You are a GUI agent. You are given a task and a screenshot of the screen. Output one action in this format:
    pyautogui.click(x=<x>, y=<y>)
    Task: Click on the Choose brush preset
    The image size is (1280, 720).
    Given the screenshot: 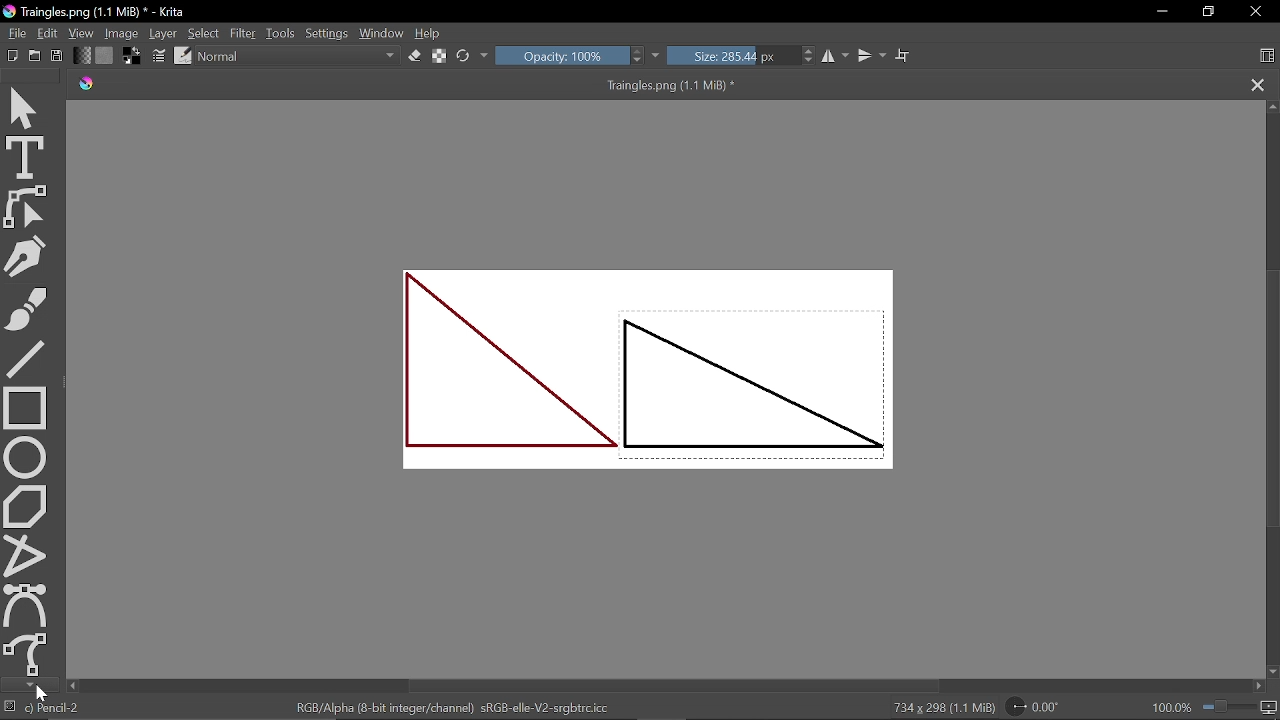 What is the action you would take?
    pyautogui.click(x=183, y=55)
    